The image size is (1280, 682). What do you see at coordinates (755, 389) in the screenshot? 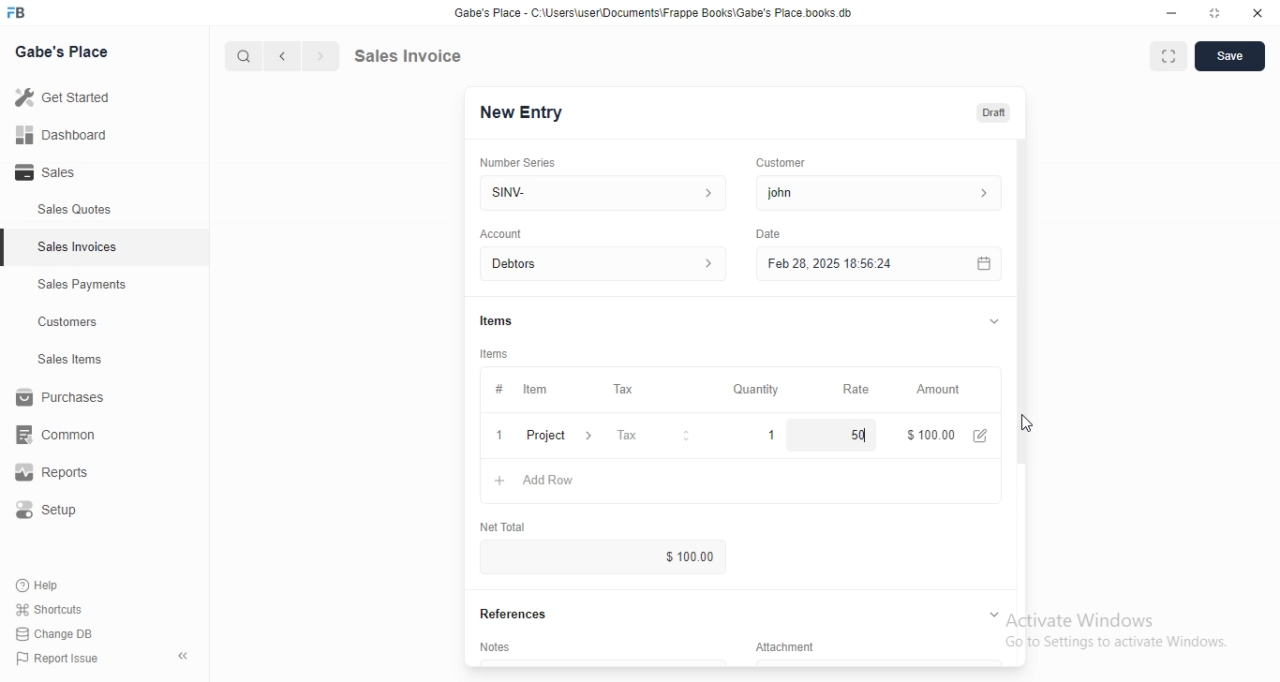
I see `‘Quantity` at bounding box center [755, 389].